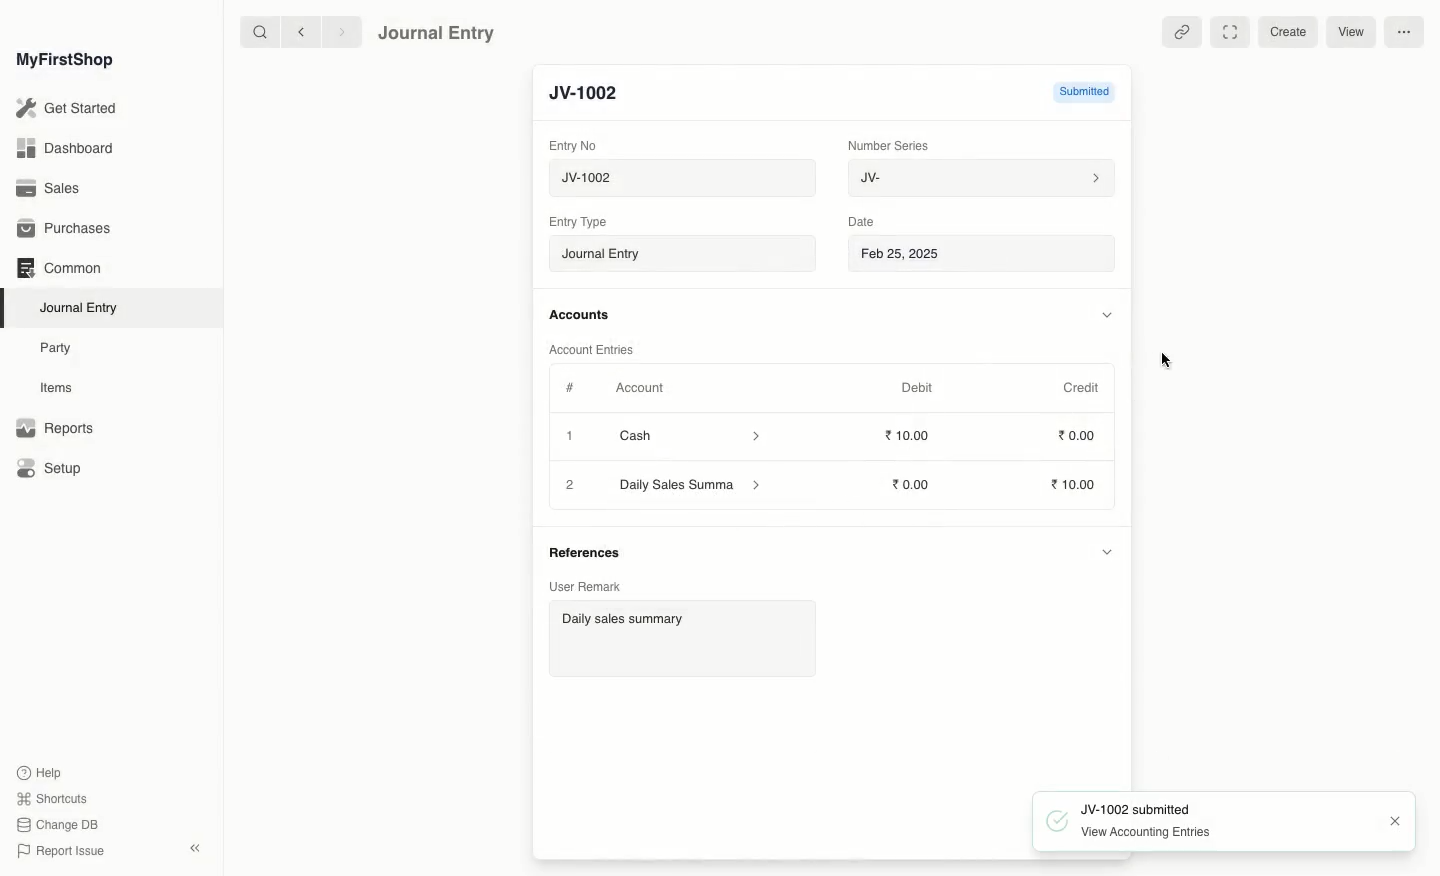 This screenshot has height=876, width=1440. I want to click on Entry Type, so click(584, 222).